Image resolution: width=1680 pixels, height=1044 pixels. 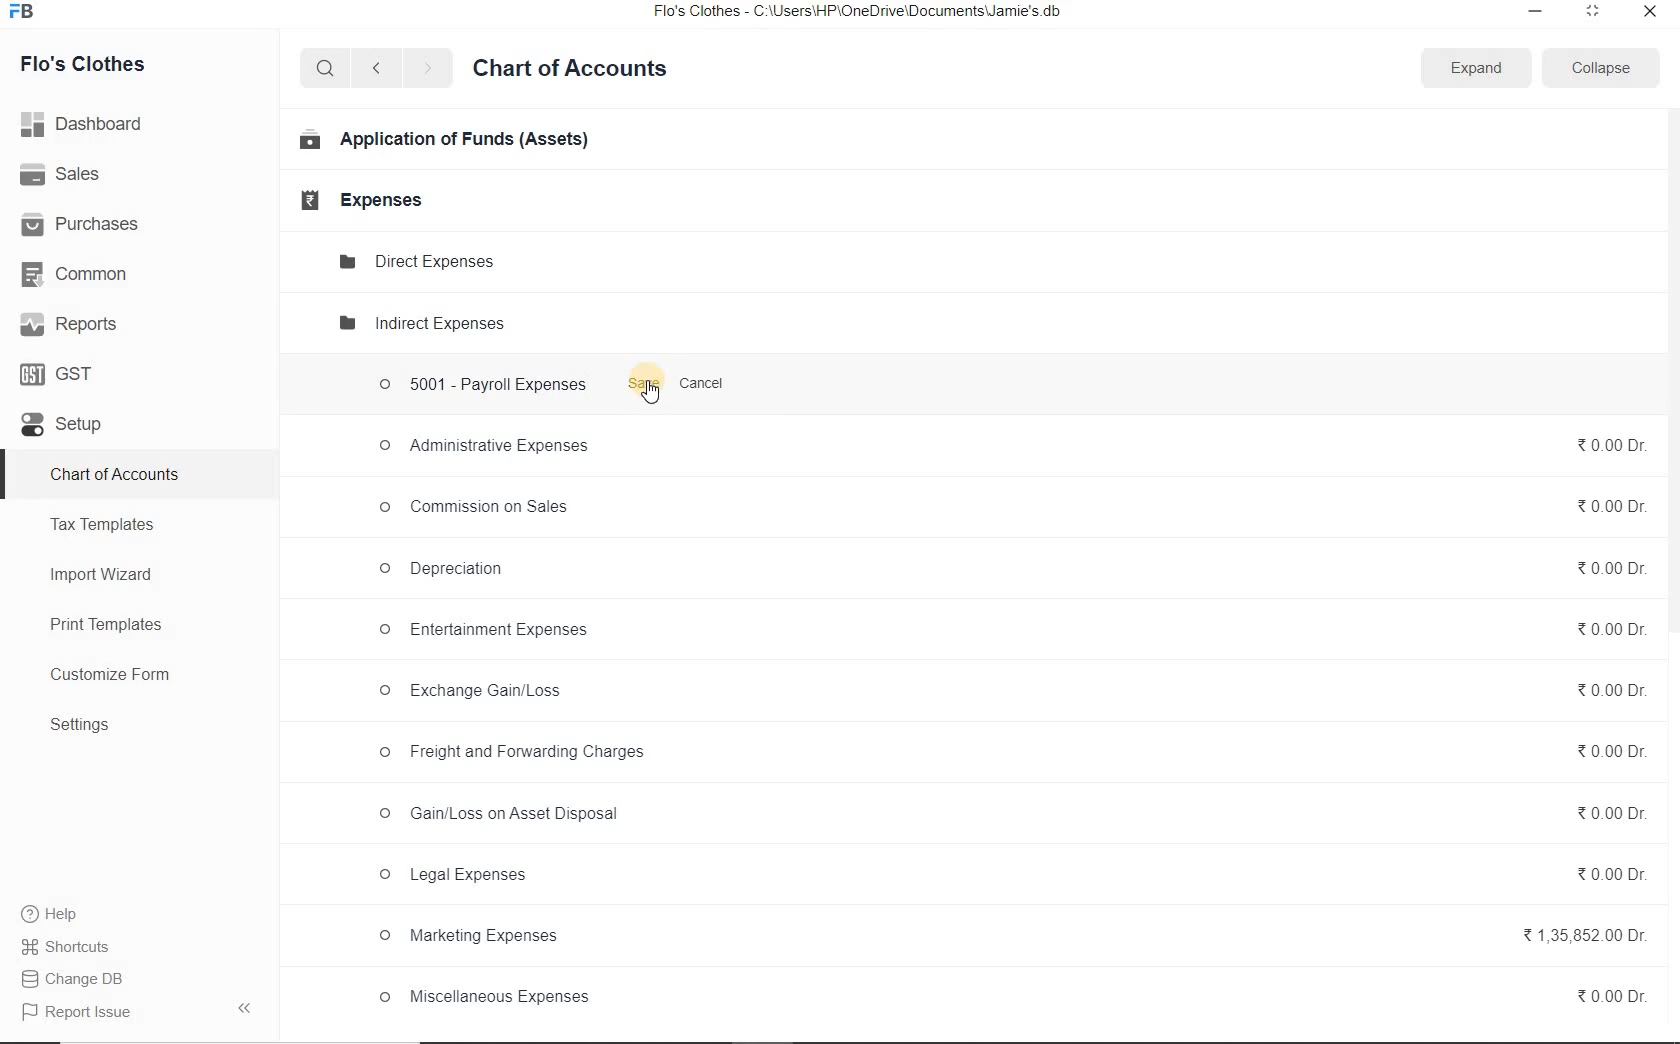 I want to click on previous, so click(x=375, y=69).